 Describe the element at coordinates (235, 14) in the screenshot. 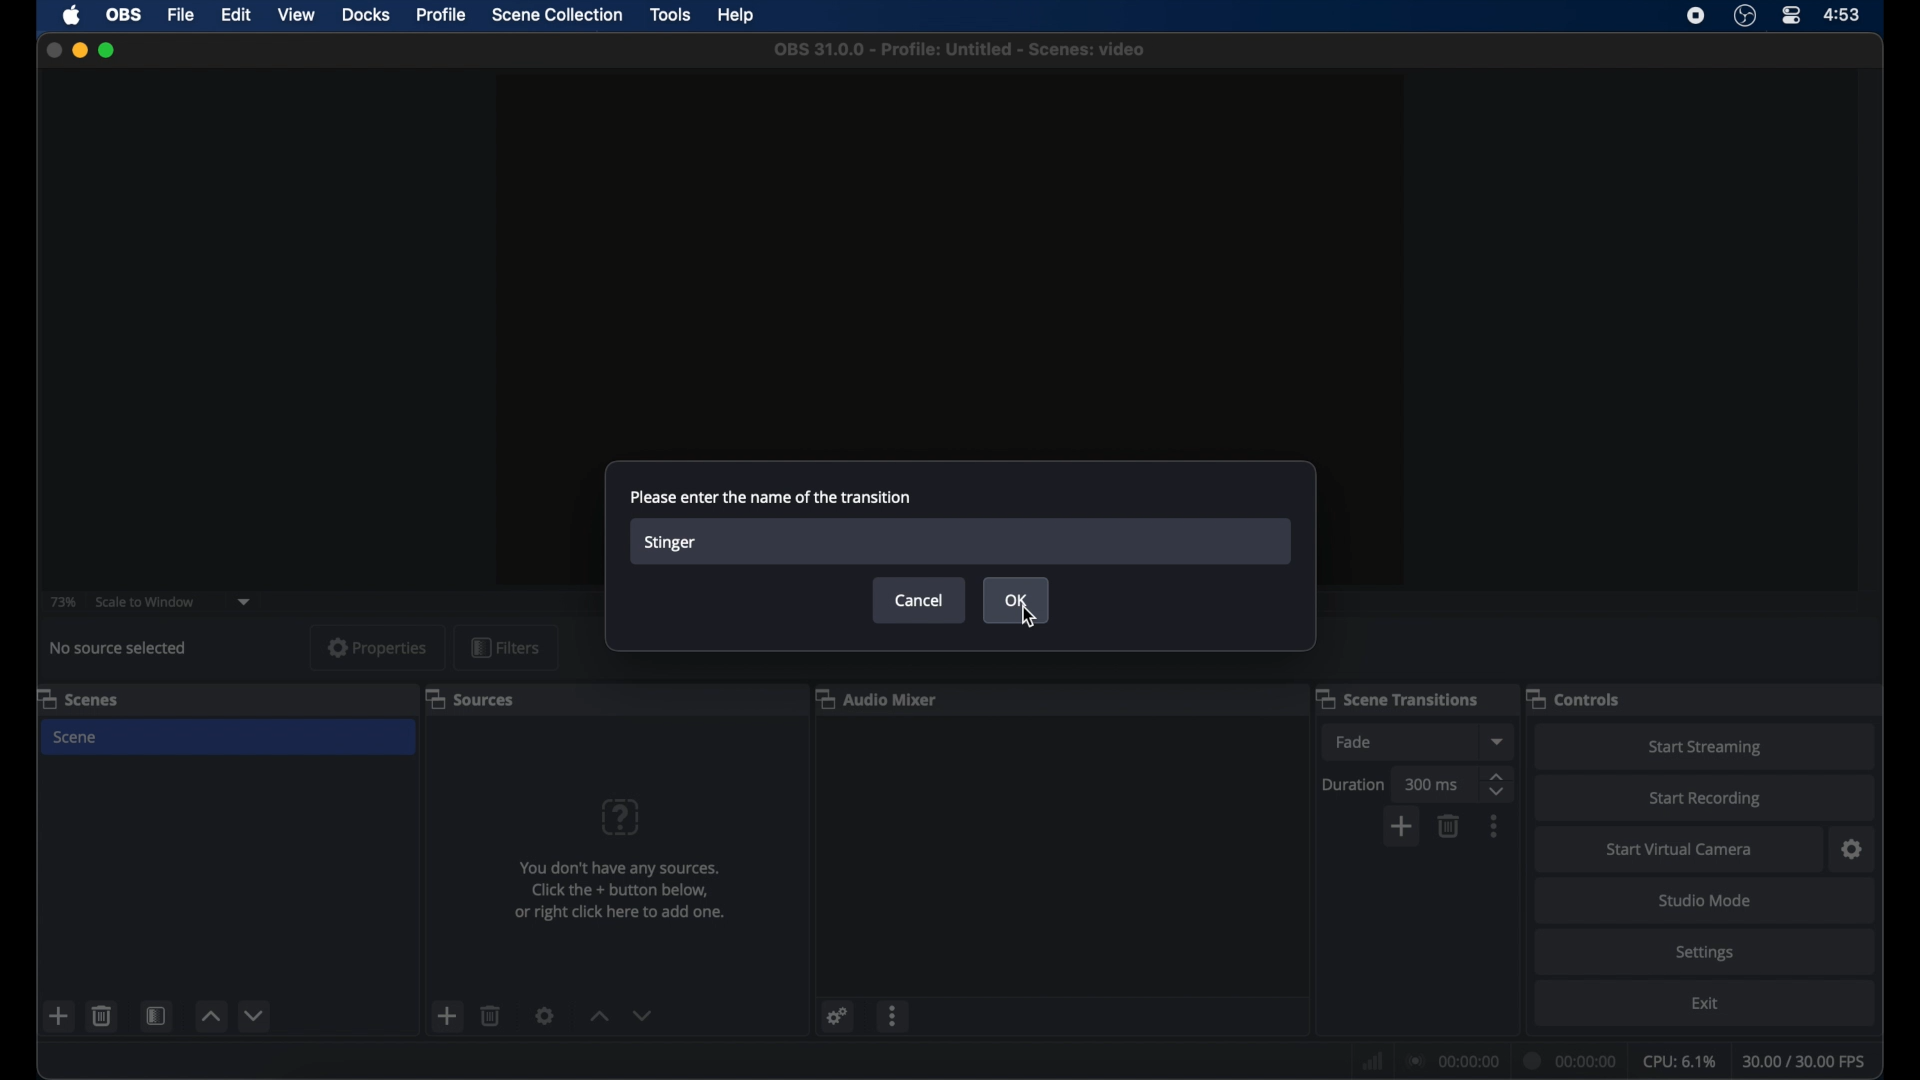

I see `edit` at that location.